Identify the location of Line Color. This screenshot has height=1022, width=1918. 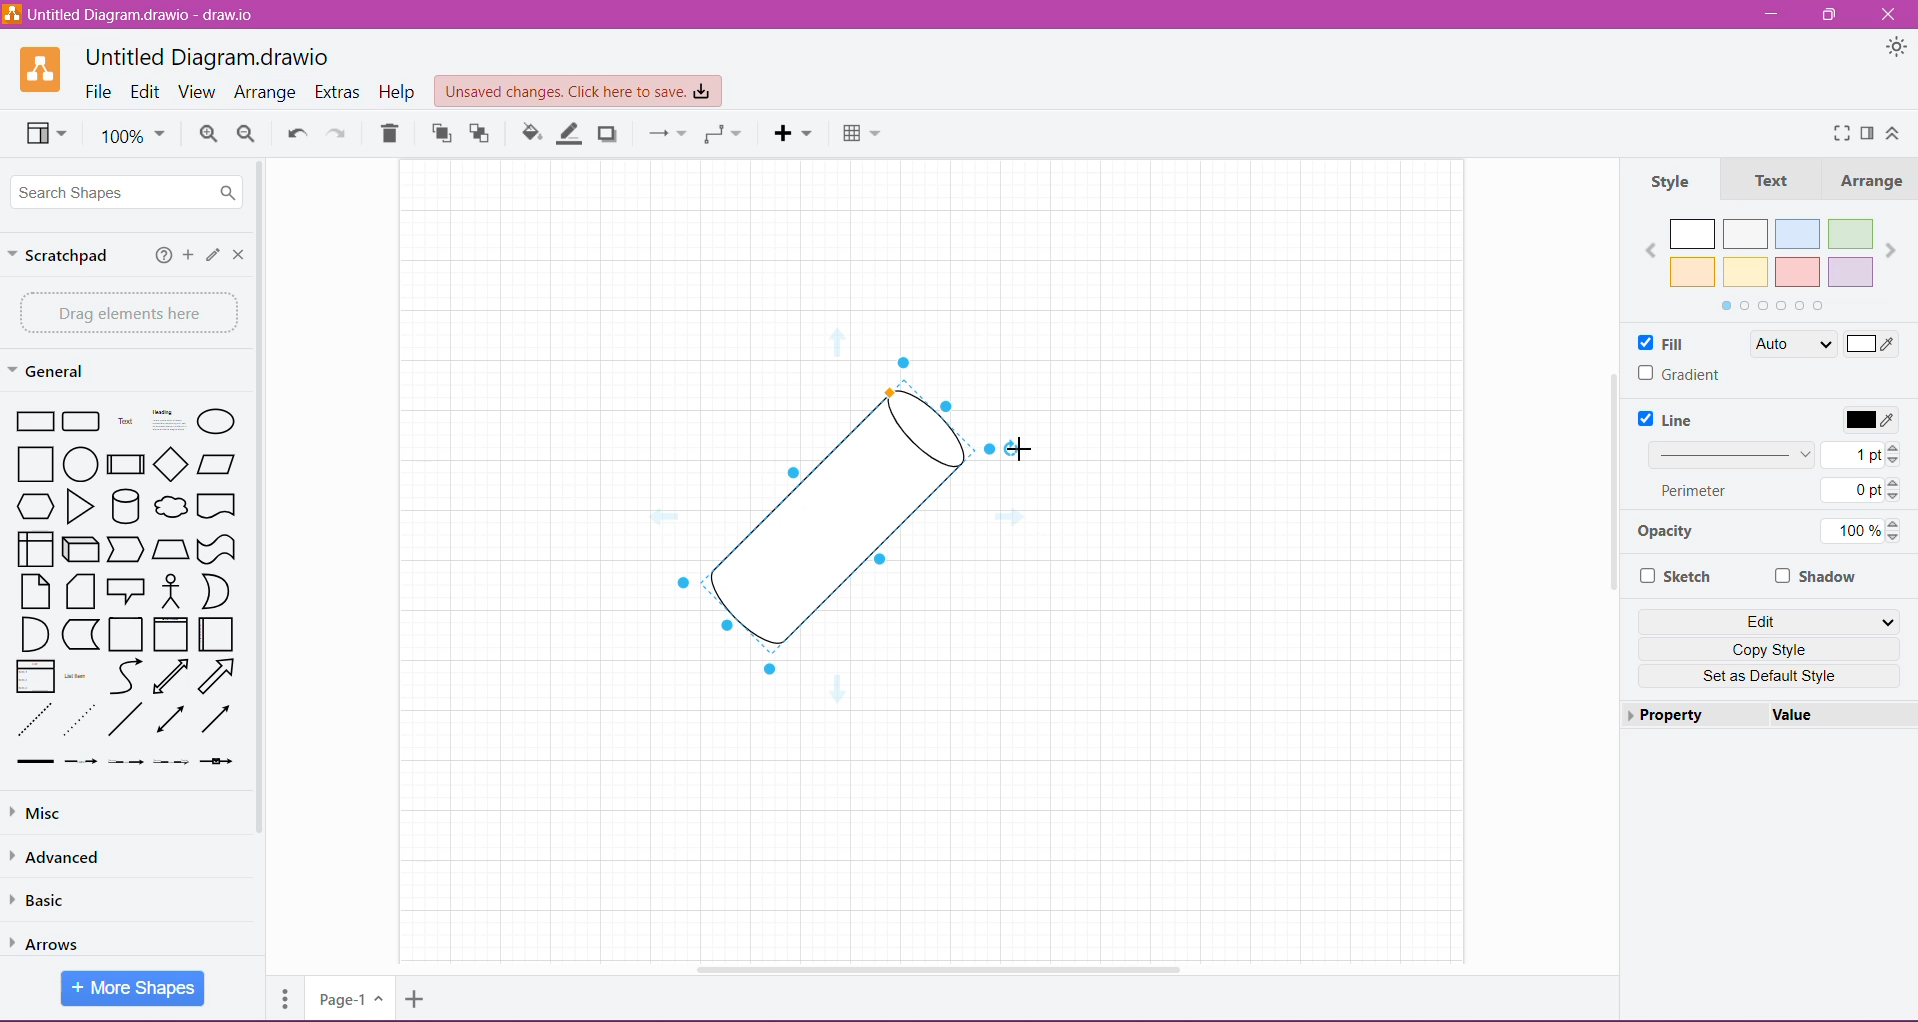
(570, 134).